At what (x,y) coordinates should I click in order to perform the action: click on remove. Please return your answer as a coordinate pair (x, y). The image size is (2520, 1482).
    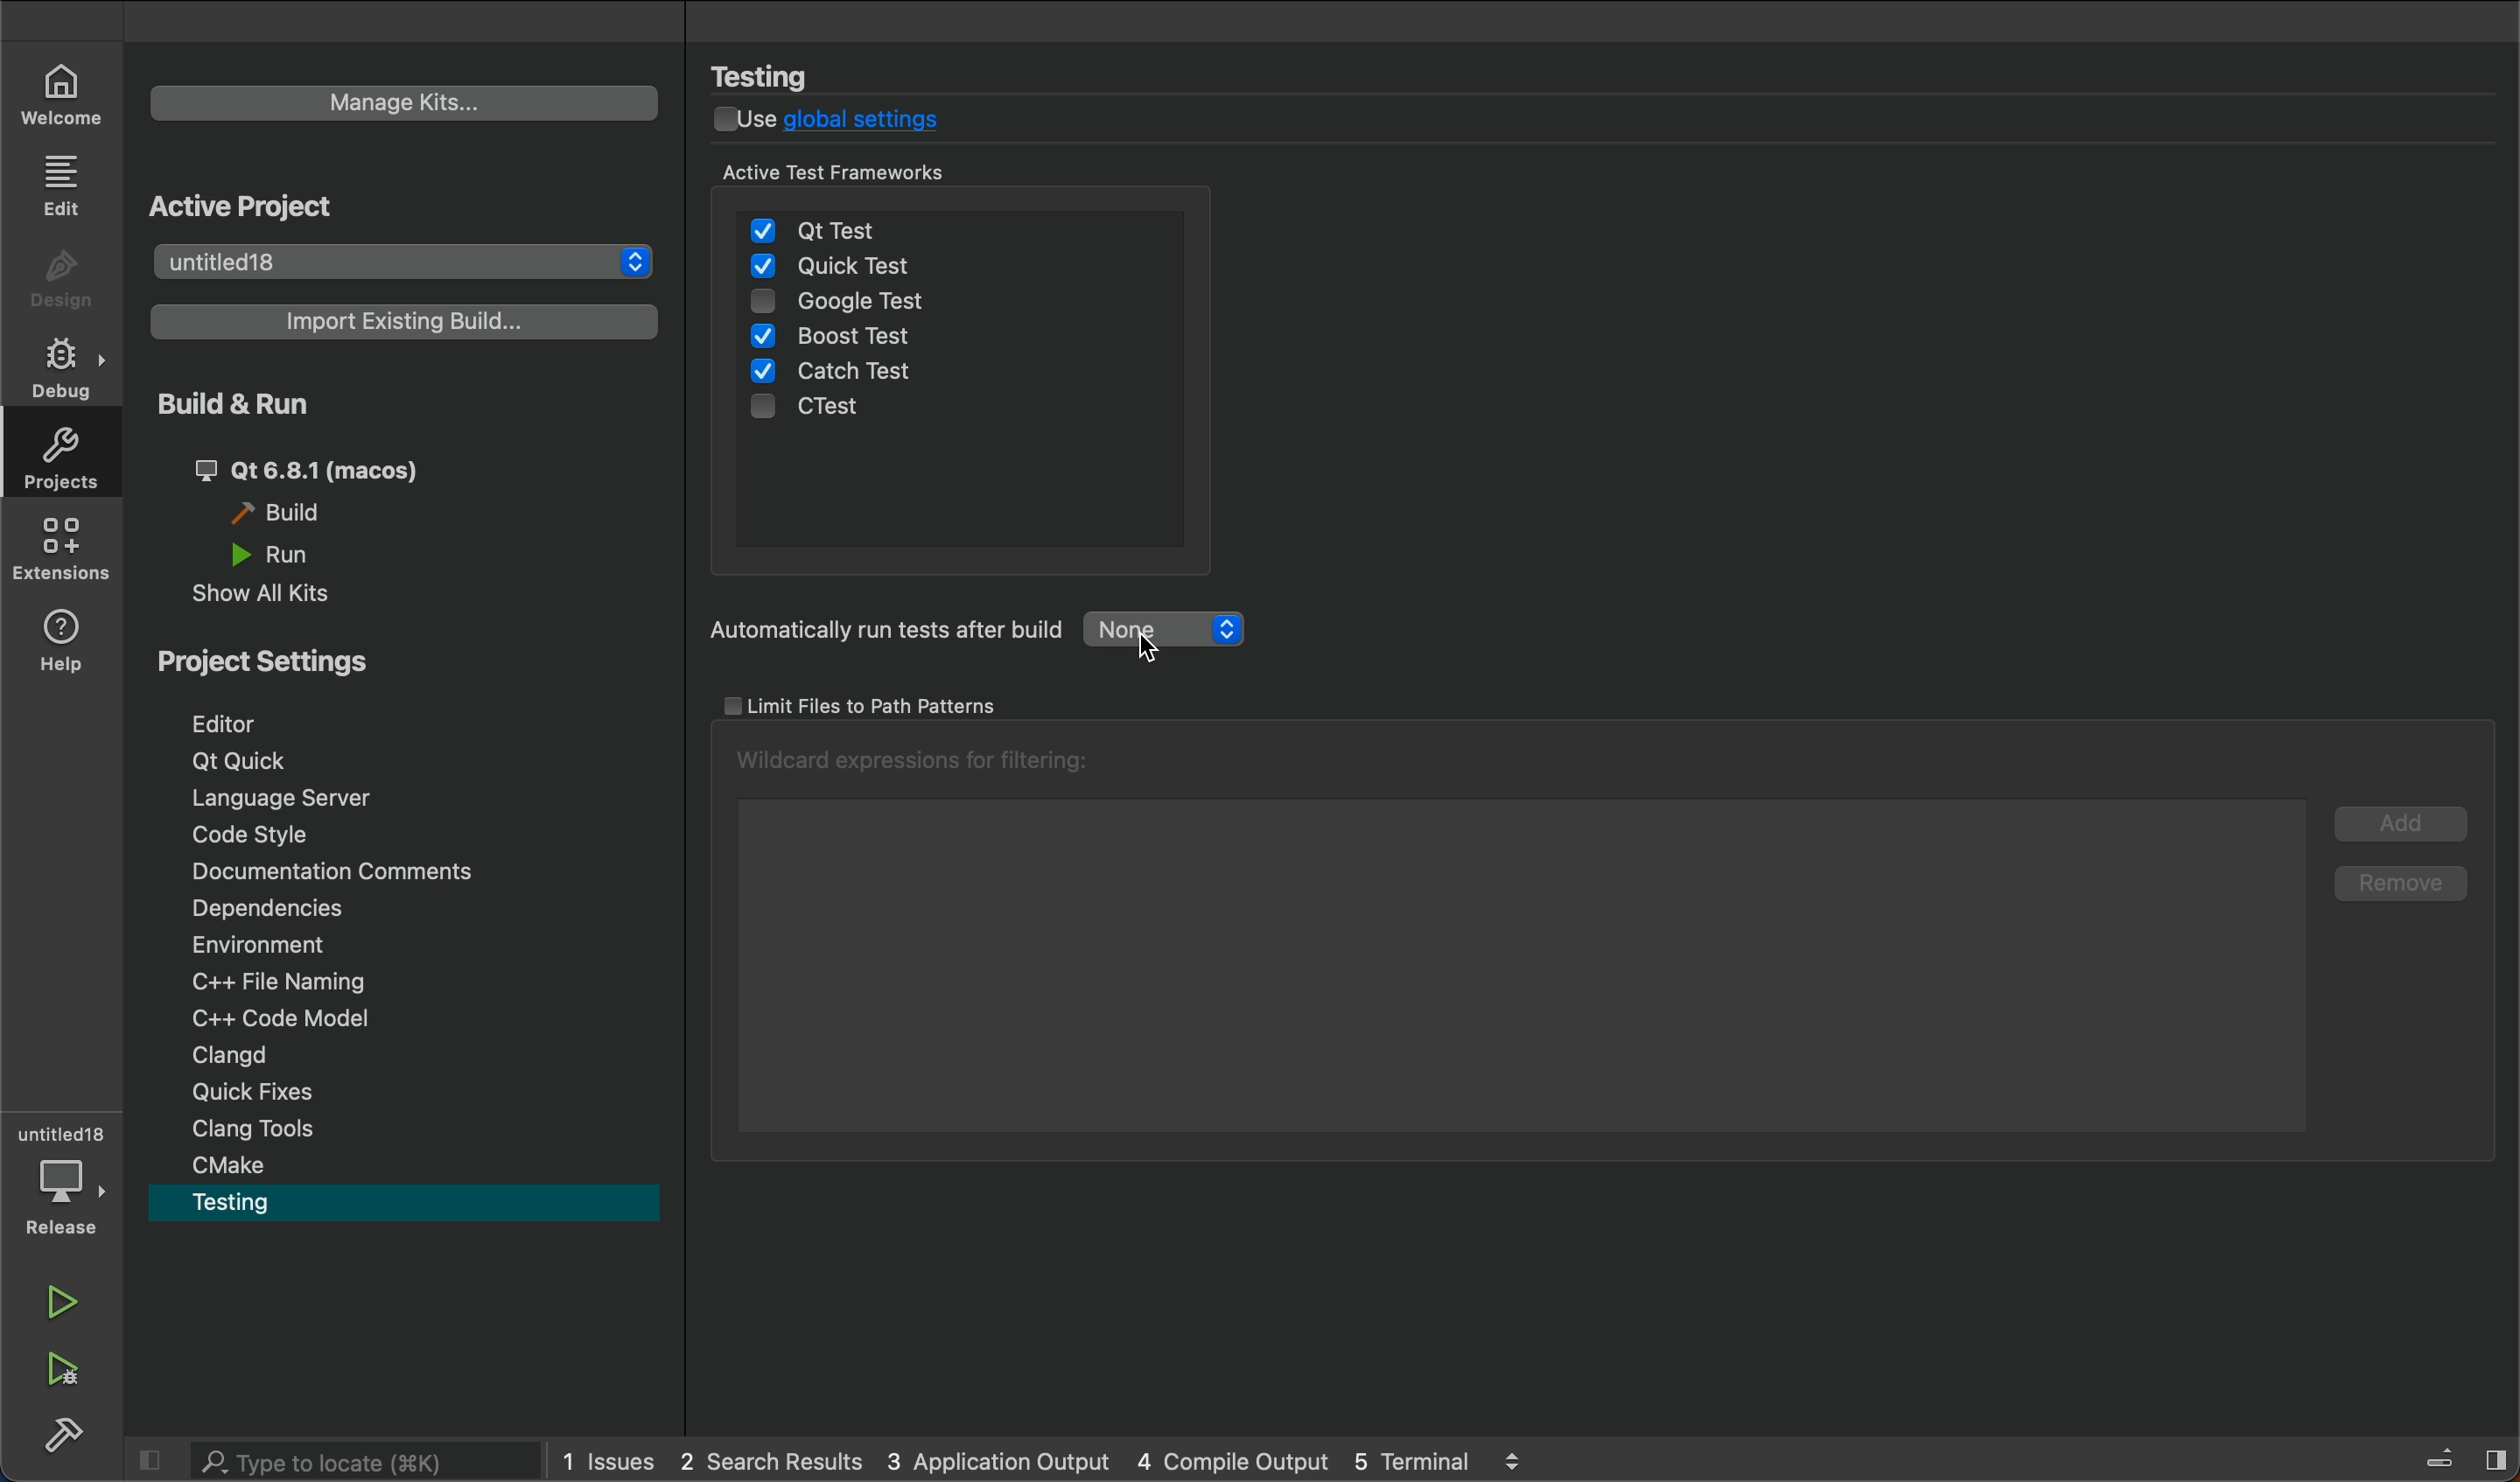
    Looking at the image, I should click on (2402, 880).